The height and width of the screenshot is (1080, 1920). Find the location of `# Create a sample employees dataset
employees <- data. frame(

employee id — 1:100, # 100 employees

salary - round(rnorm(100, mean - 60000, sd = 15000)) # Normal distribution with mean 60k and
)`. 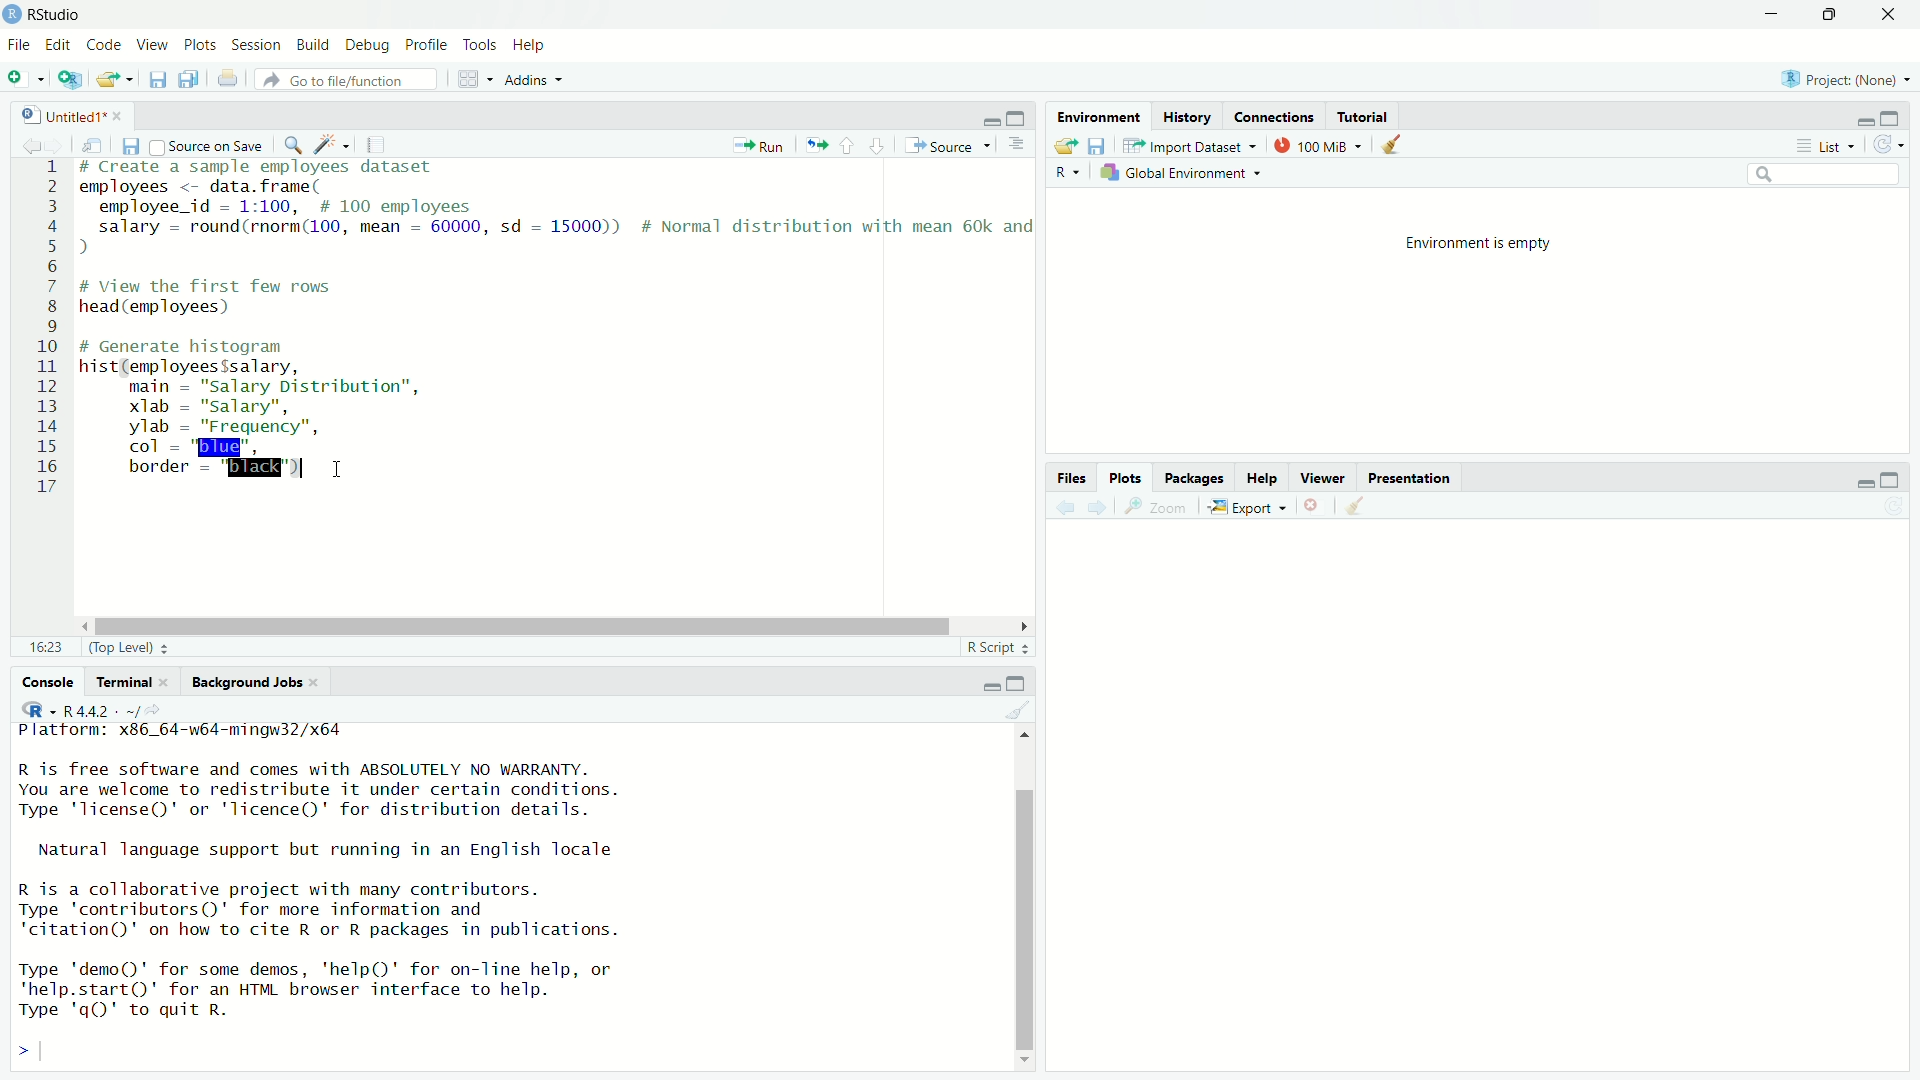

# Create a sample employees dataset
employees <- data. frame(

employee id — 1:100, # 100 employees

salary - round(rnorm(100, mean - 60000, sd = 15000)) # Normal distribution with mean 60k and
) is located at coordinates (556, 211).